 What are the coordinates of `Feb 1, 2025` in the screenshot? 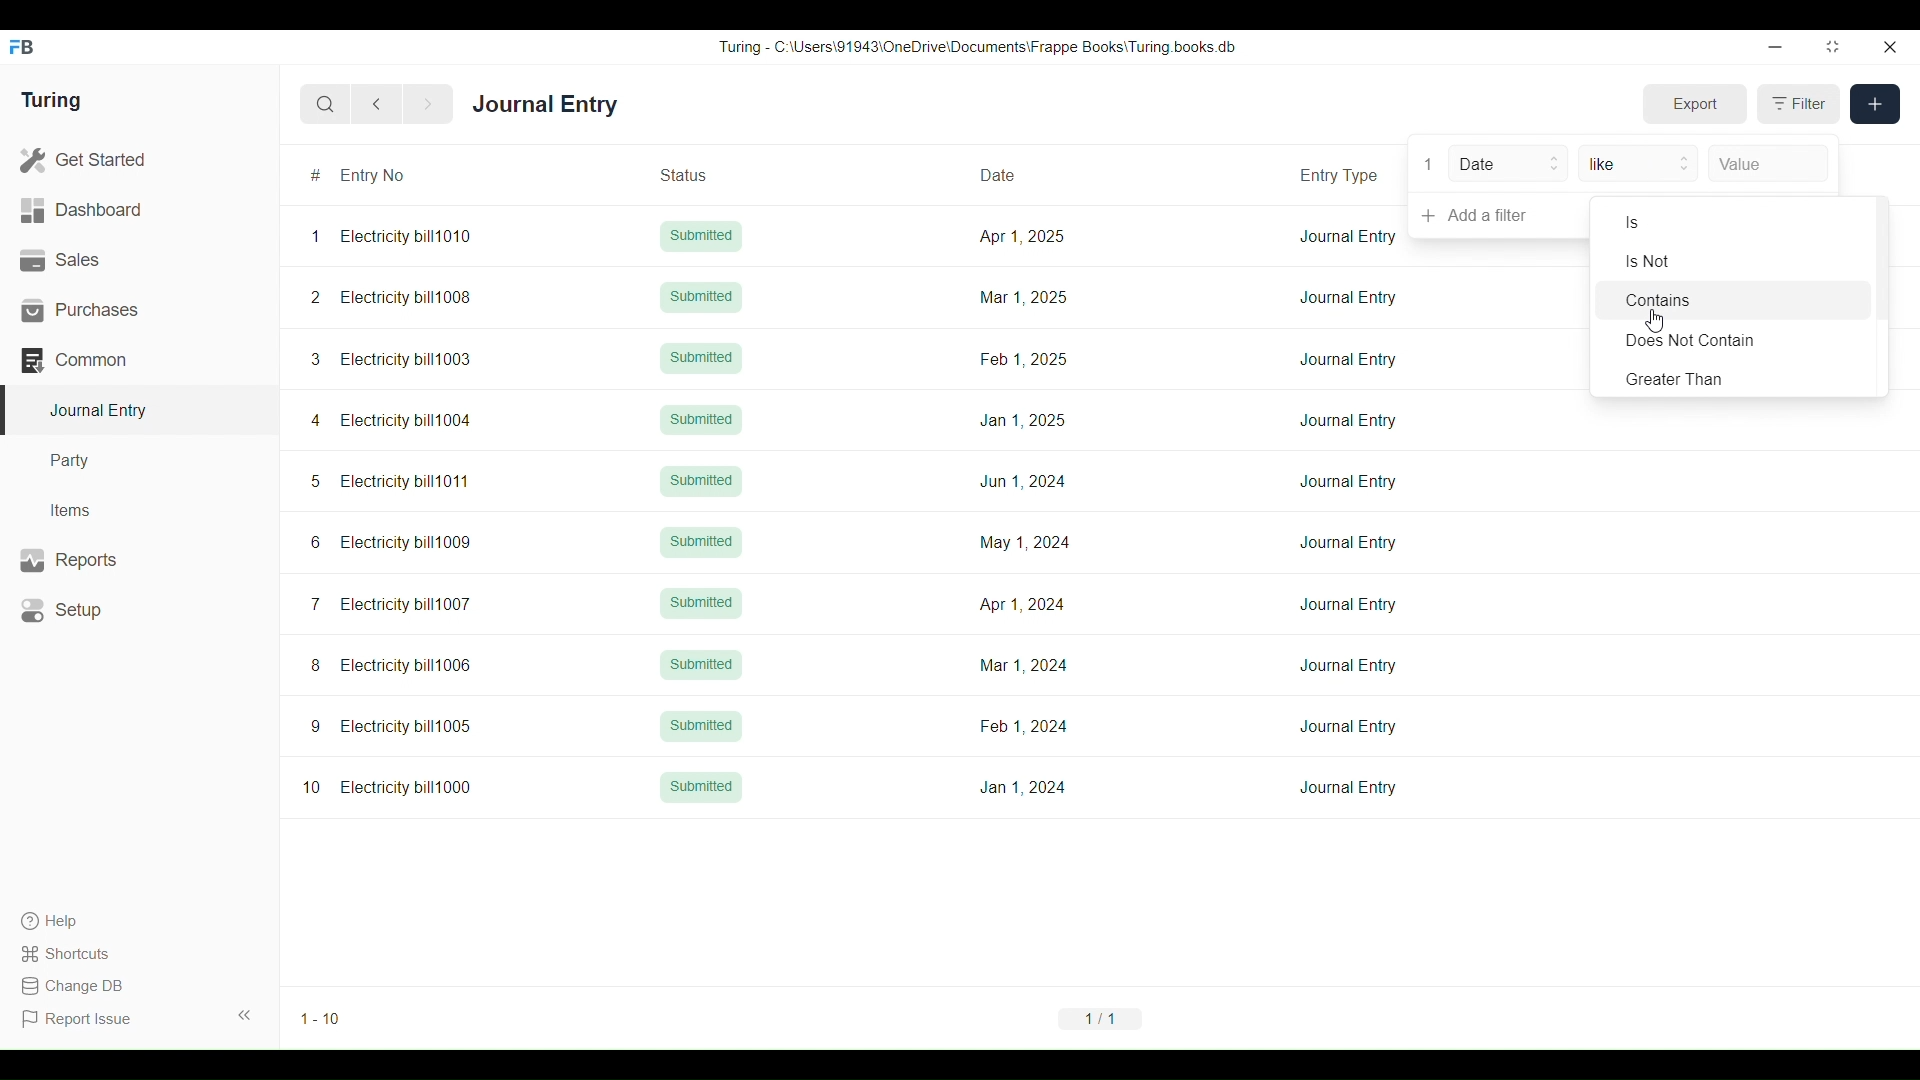 It's located at (1025, 358).